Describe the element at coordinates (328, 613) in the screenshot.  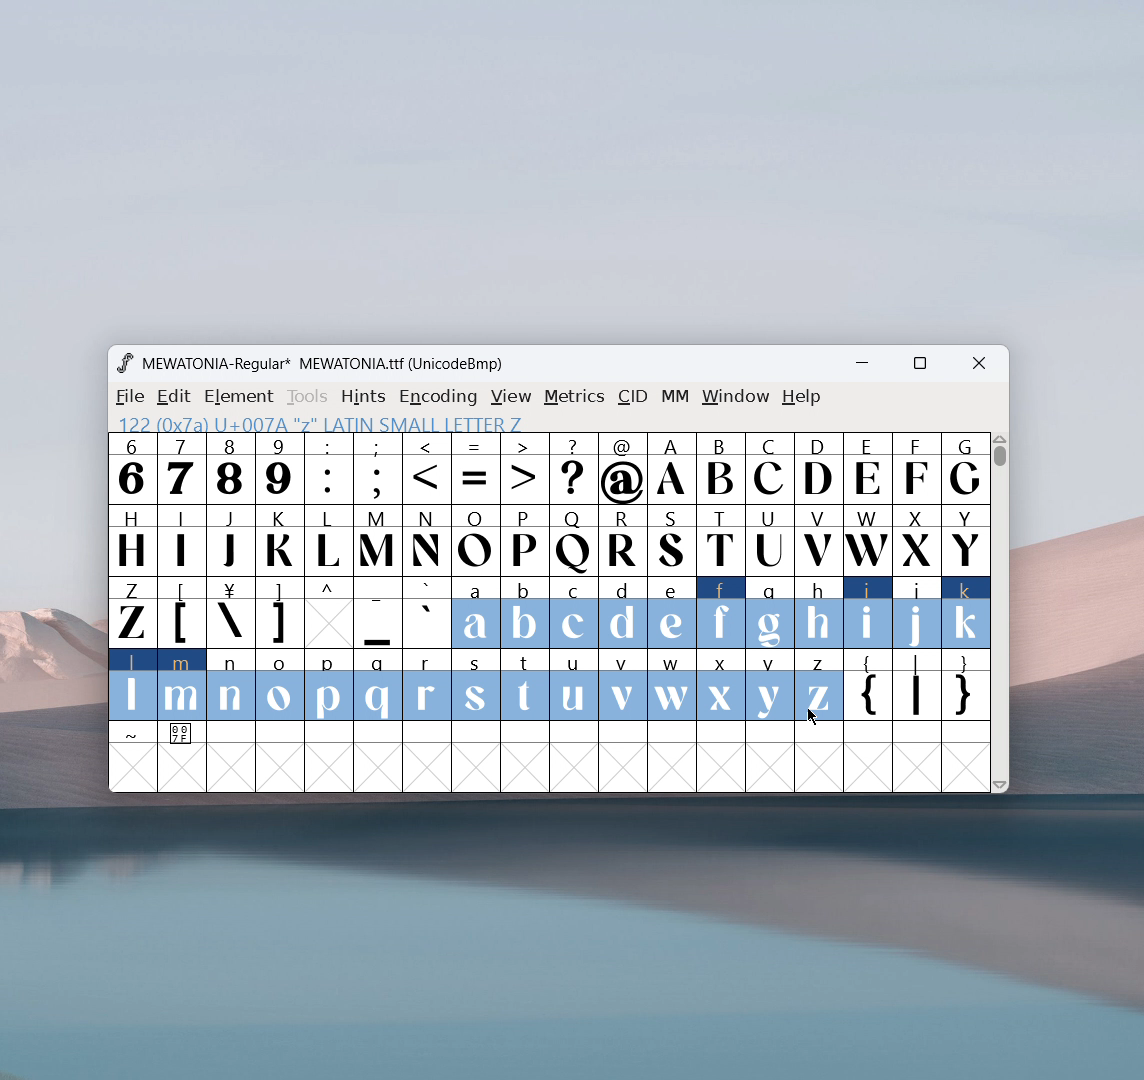
I see `^` at that location.